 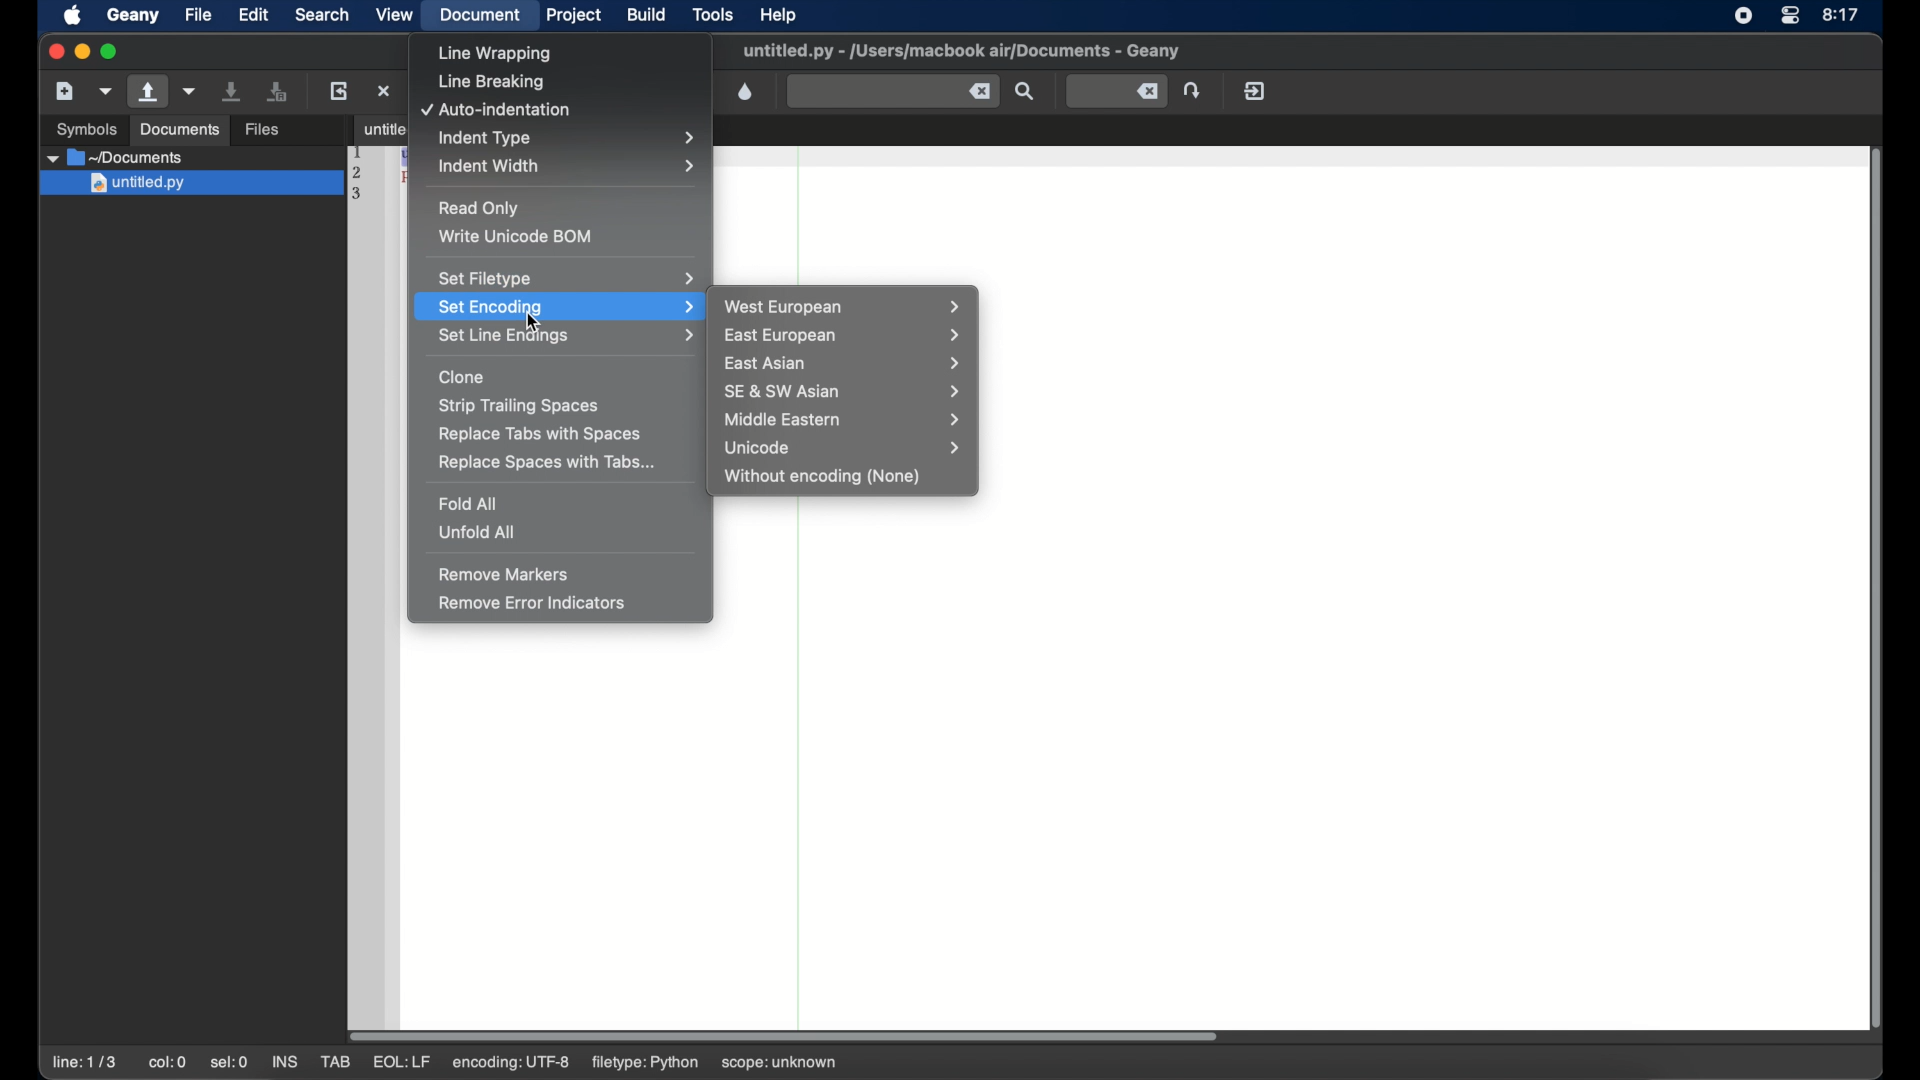 I want to click on without encoding, so click(x=824, y=477).